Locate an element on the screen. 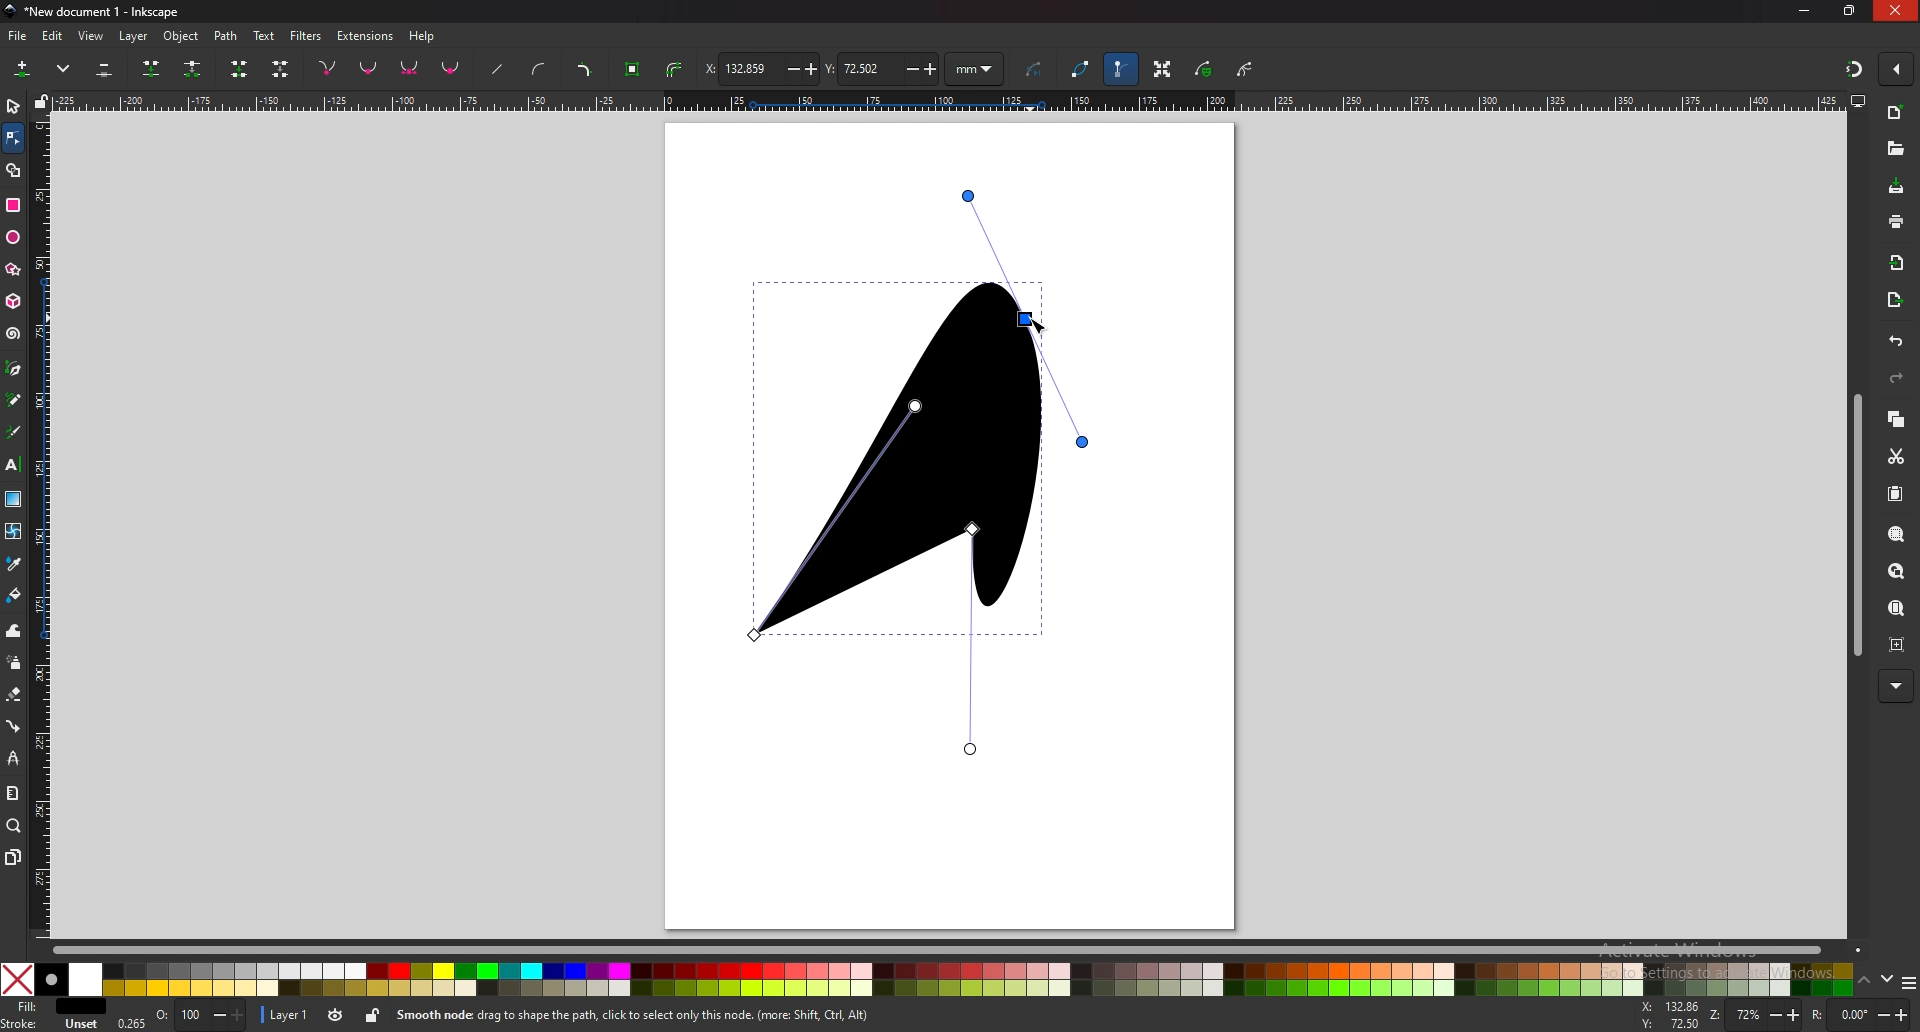 This screenshot has height=1032, width=1920. open is located at coordinates (1896, 149).